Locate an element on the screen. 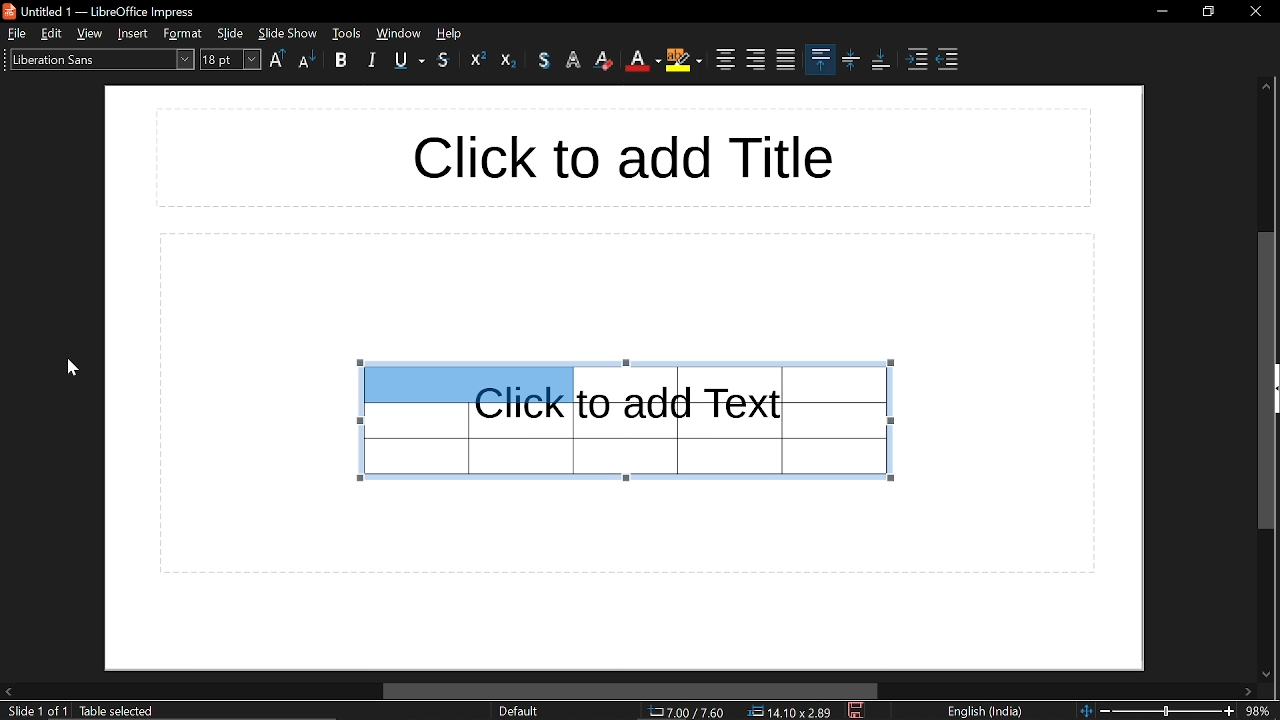 The image size is (1280, 720). fit to page is located at coordinates (1085, 710).